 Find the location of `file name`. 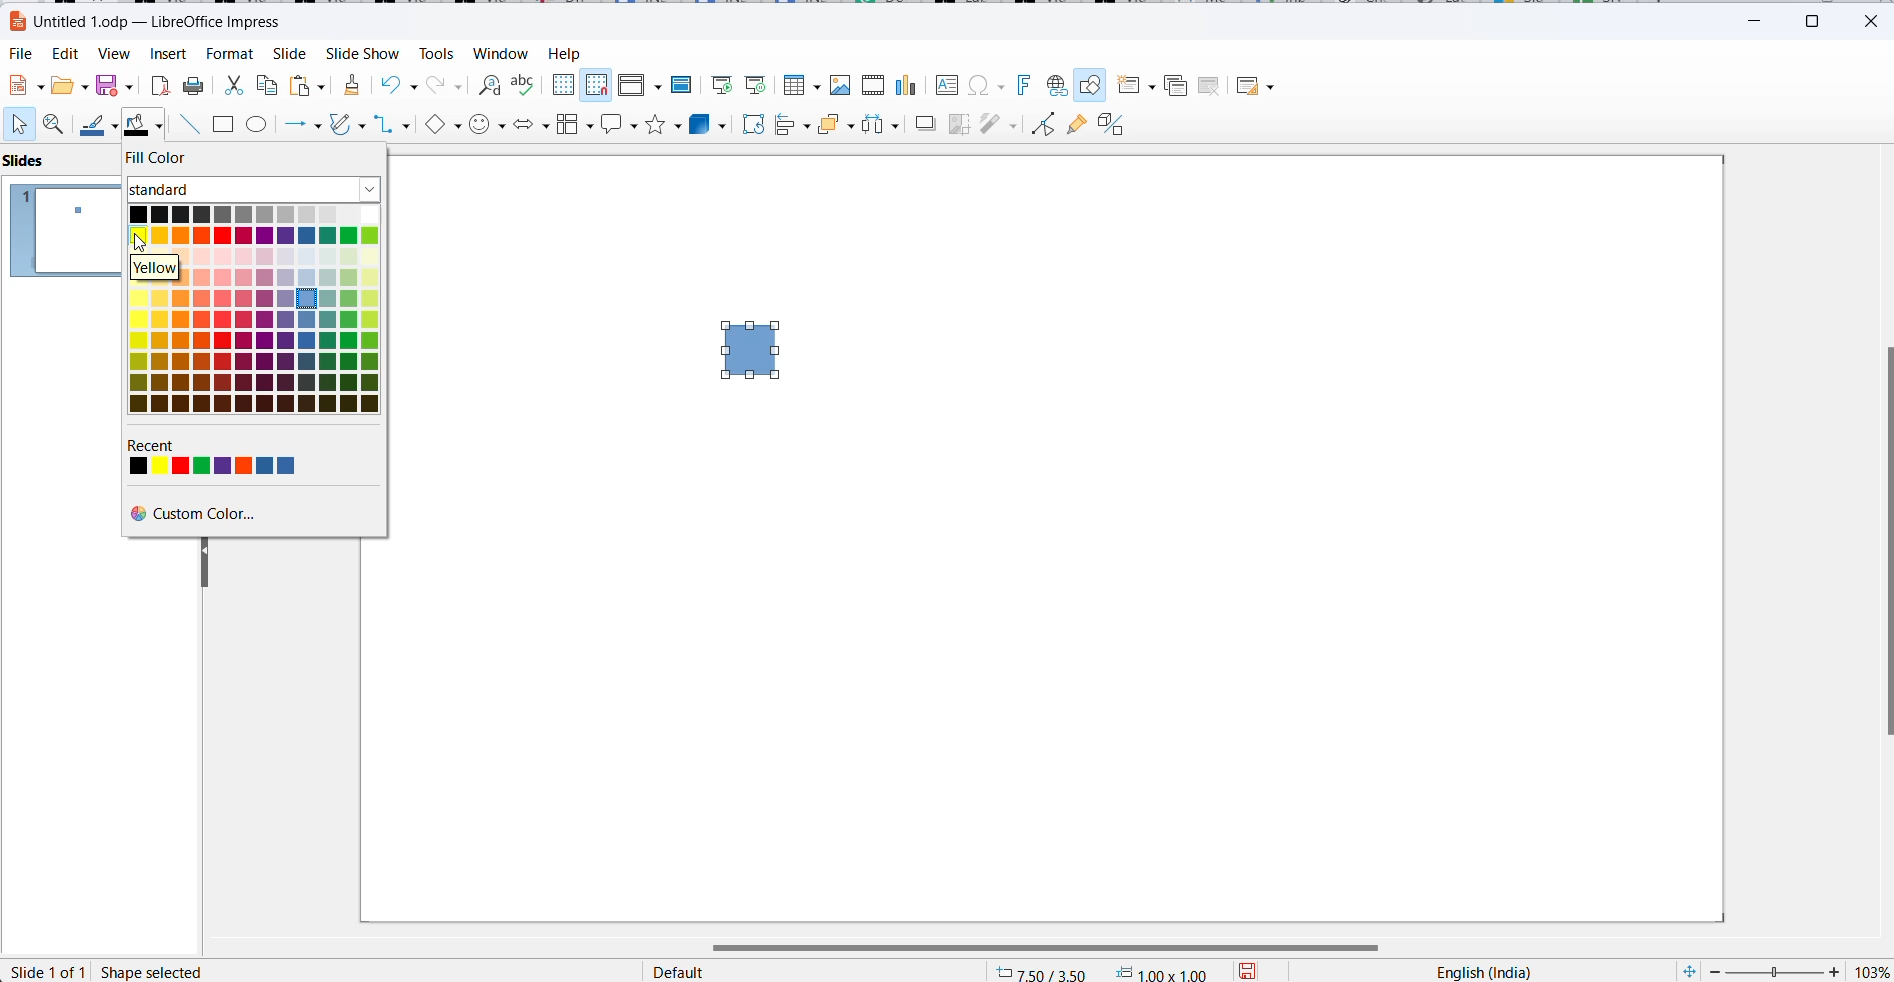

file name is located at coordinates (146, 20).